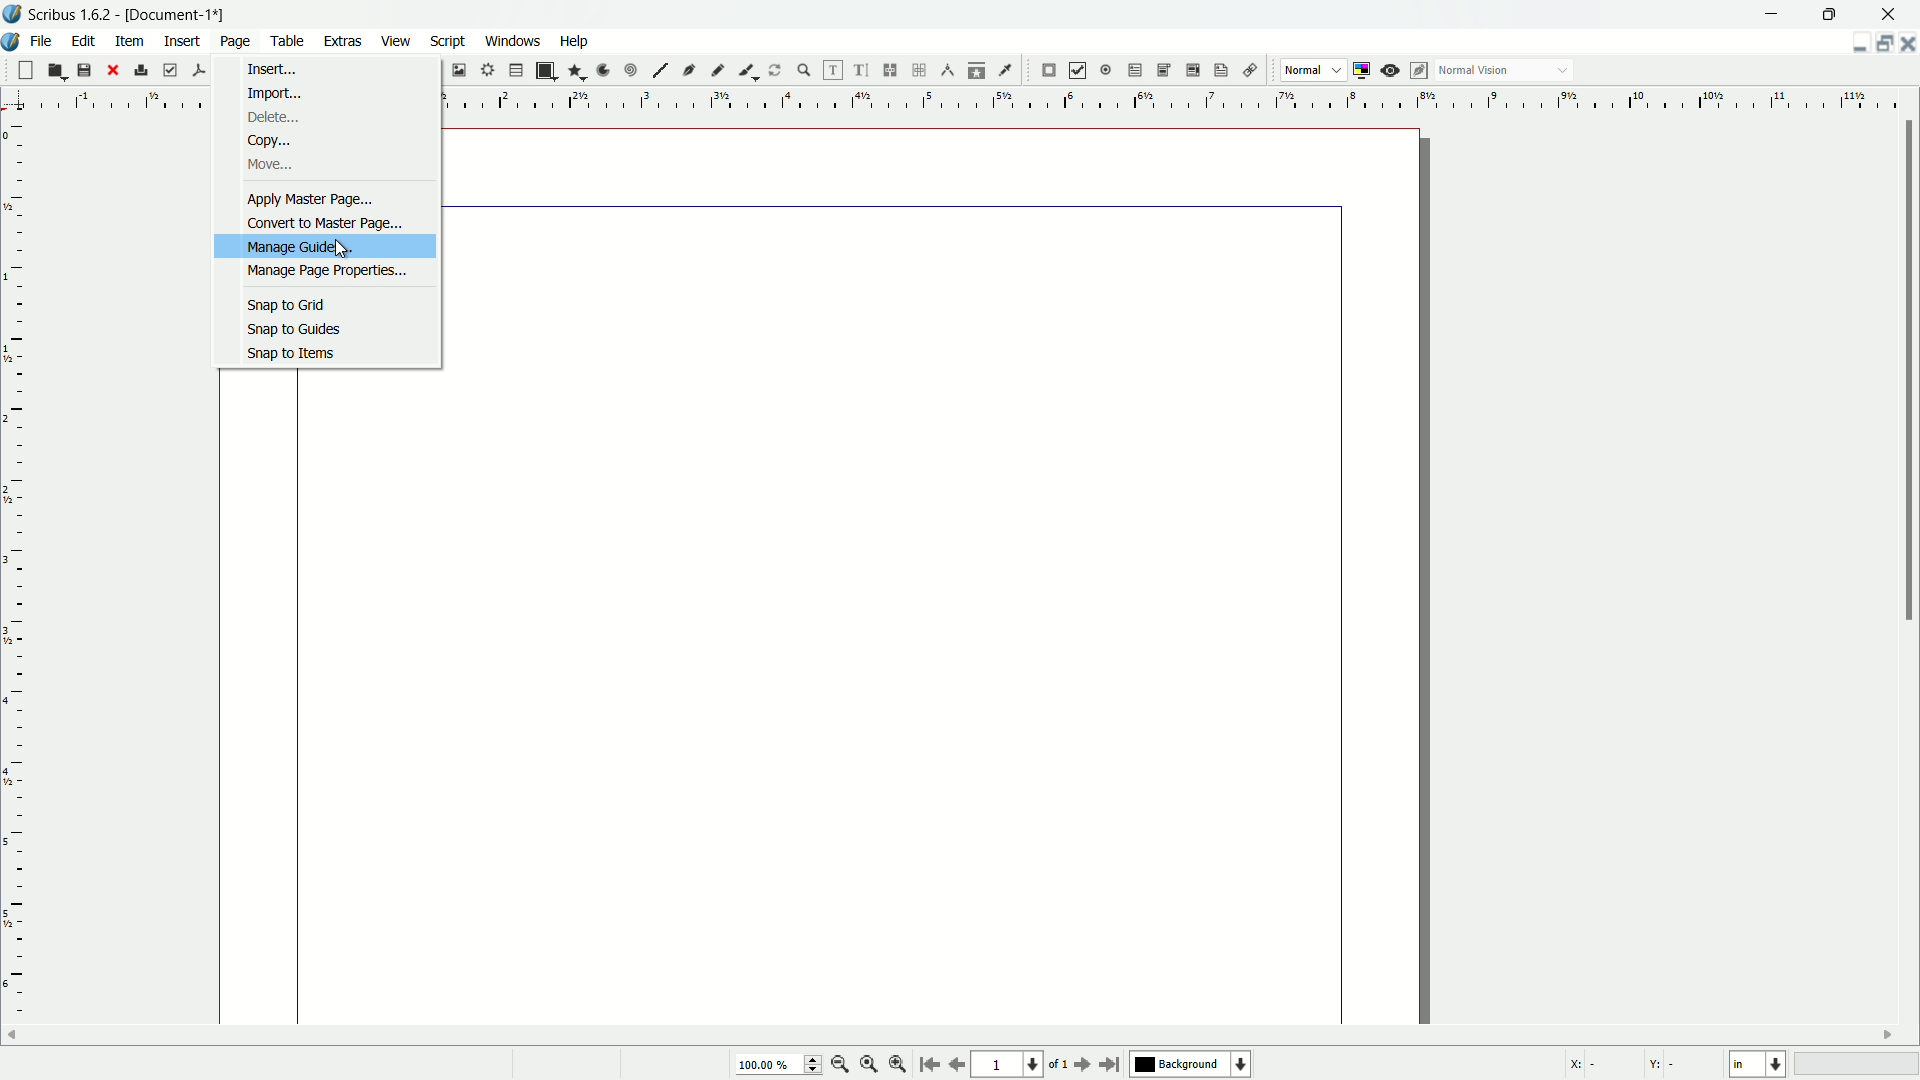 This screenshot has height=1080, width=1920. Describe the element at coordinates (1190, 72) in the screenshot. I see `pdf list box` at that location.